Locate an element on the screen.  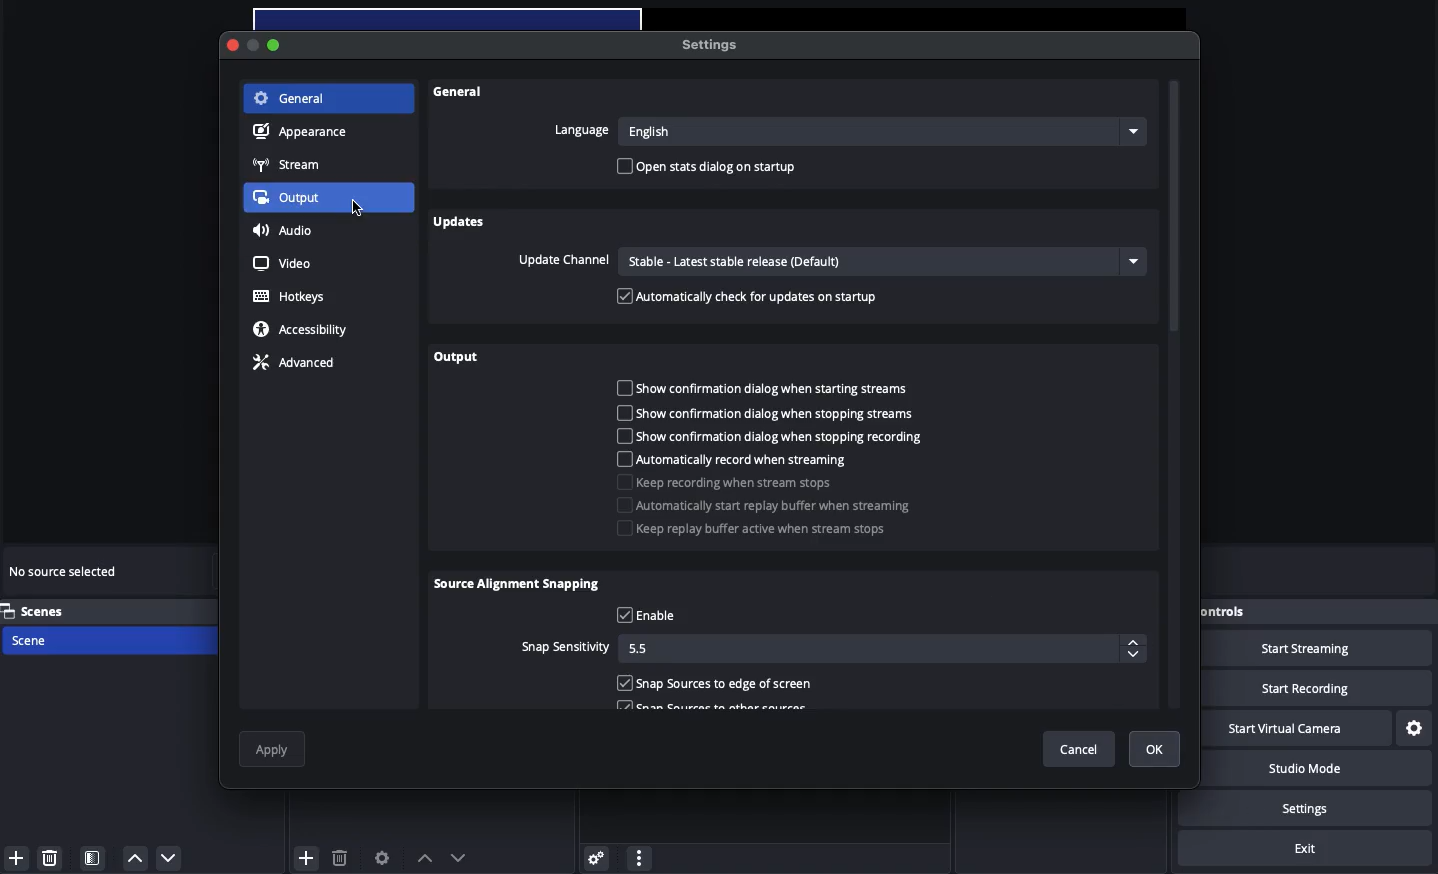
Stream is located at coordinates (288, 166).